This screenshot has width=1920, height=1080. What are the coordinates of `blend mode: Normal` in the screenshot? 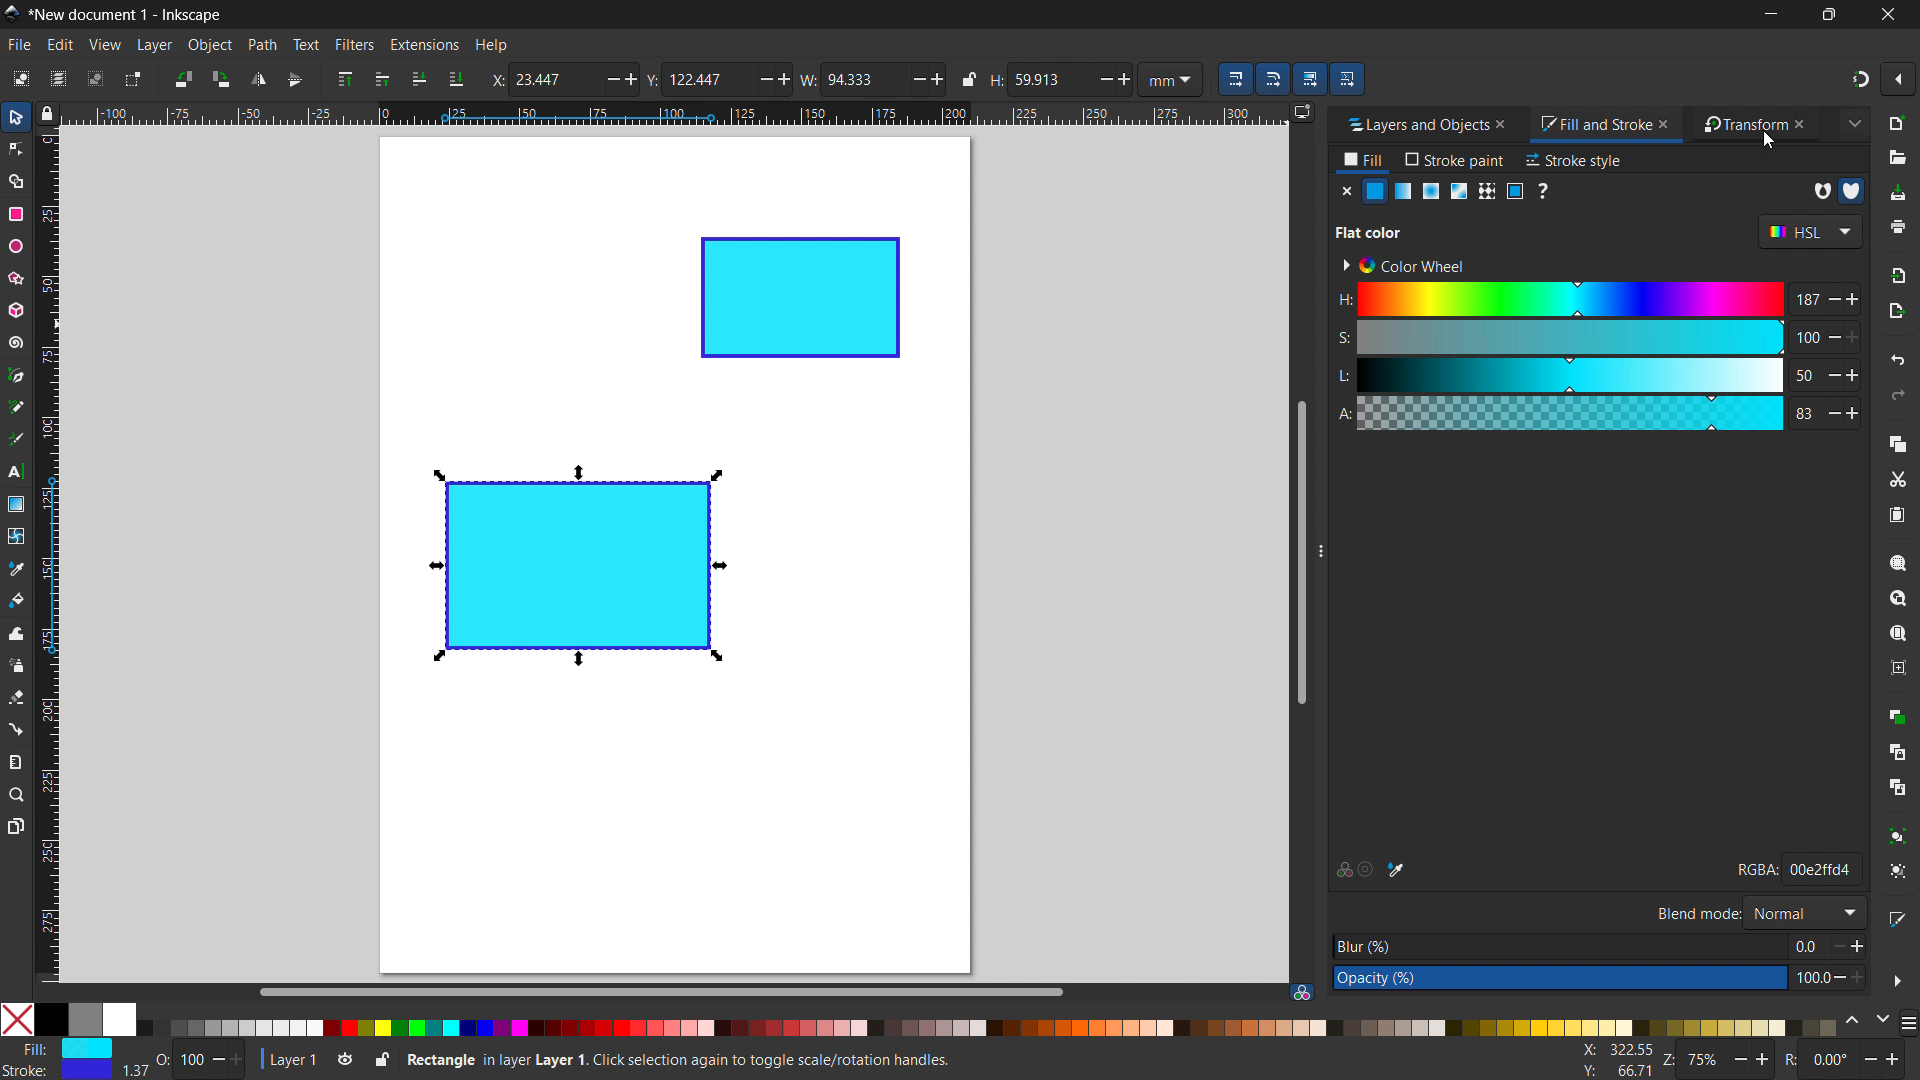 It's located at (1758, 912).